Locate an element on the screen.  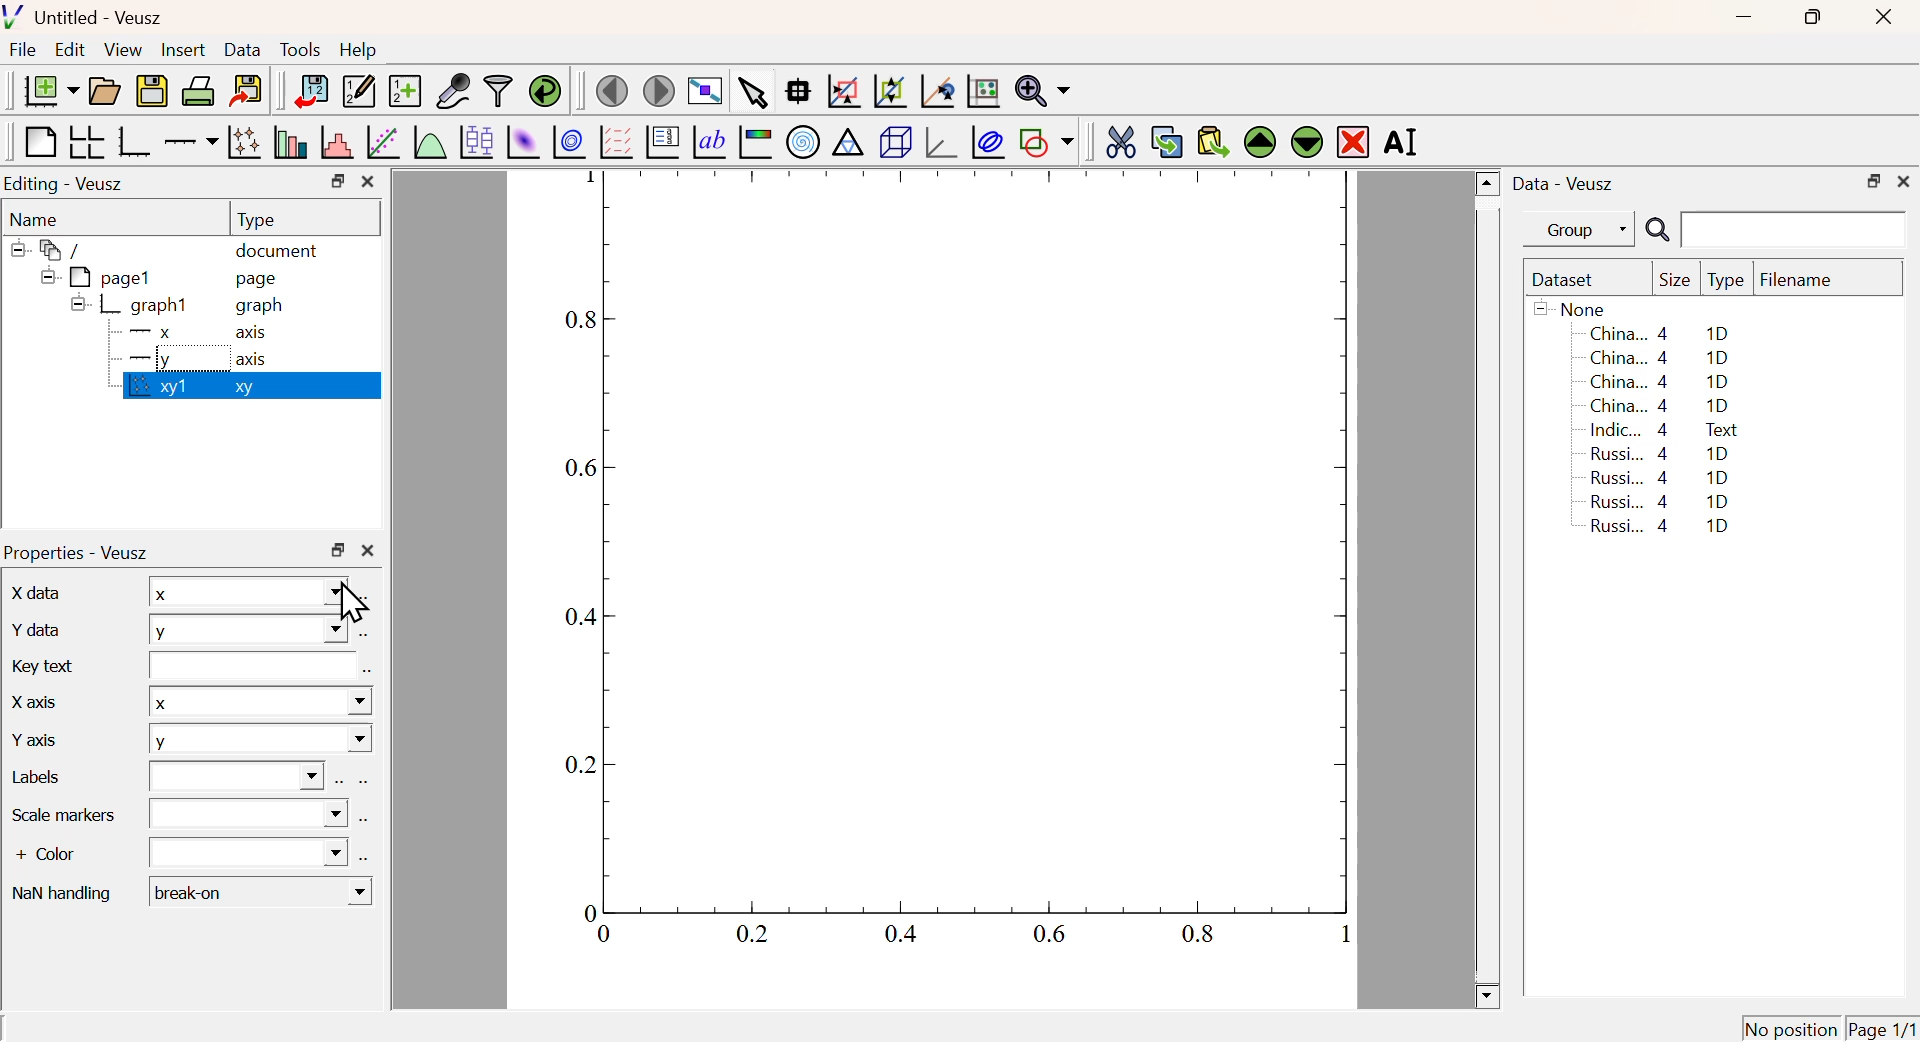
/ is located at coordinates (50, 250).